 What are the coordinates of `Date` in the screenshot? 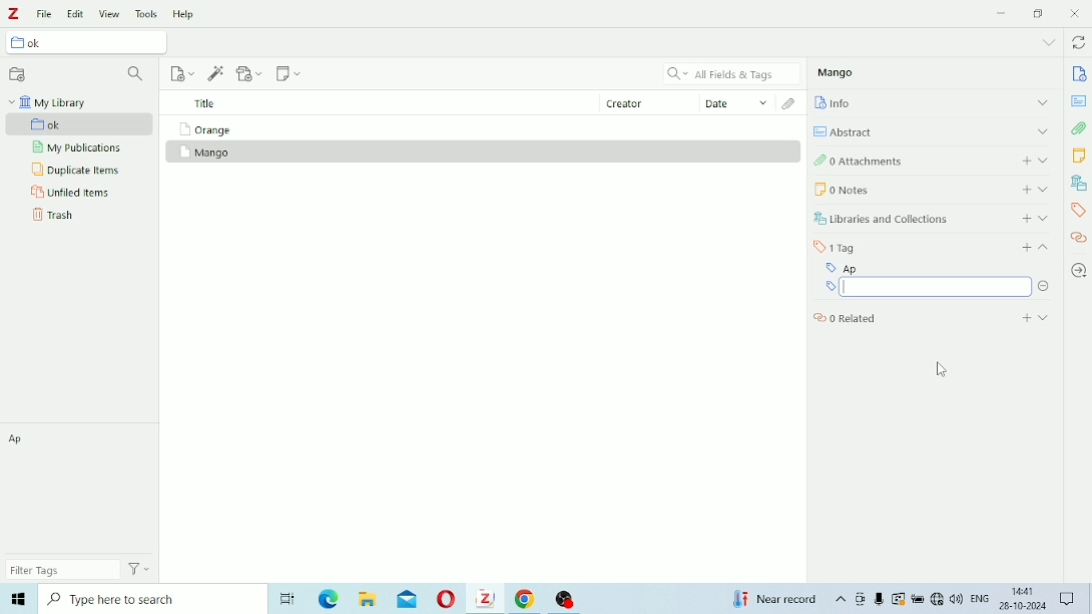 It's located at (737, 103).